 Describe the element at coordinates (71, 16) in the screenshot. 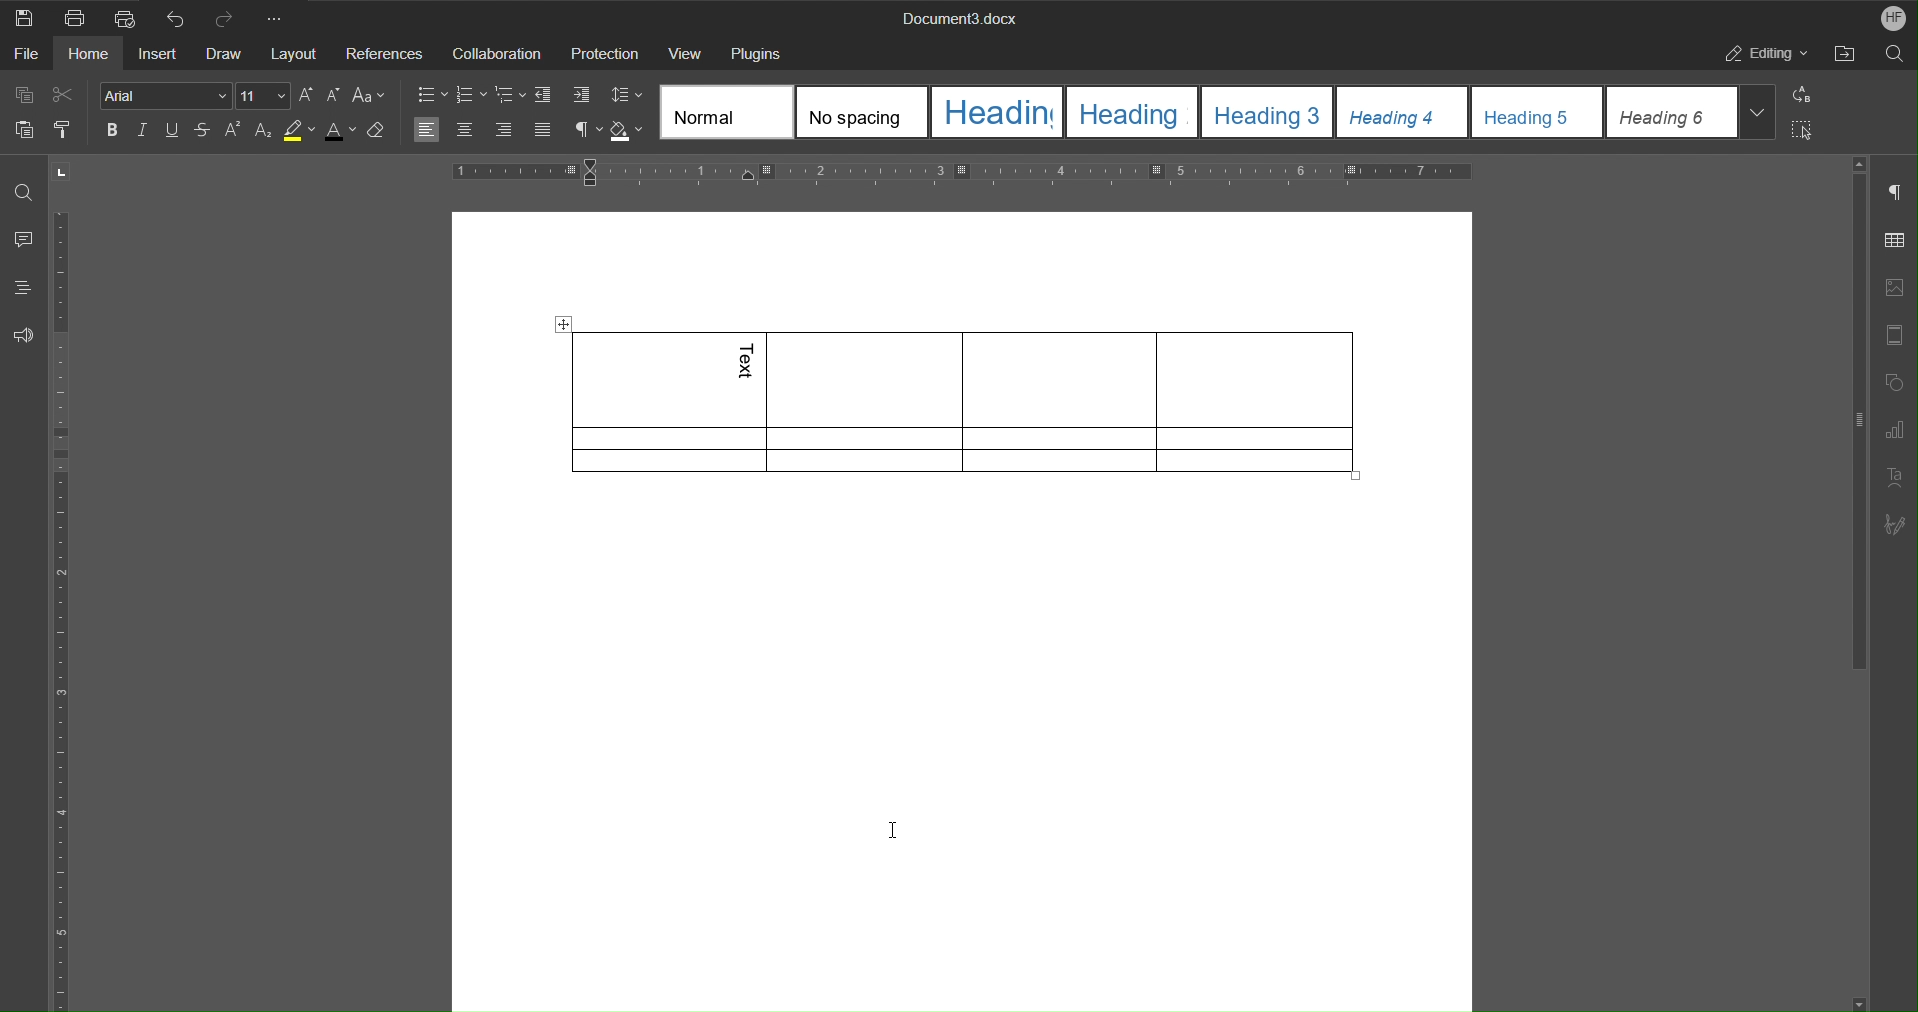

I see `Print` at that location.